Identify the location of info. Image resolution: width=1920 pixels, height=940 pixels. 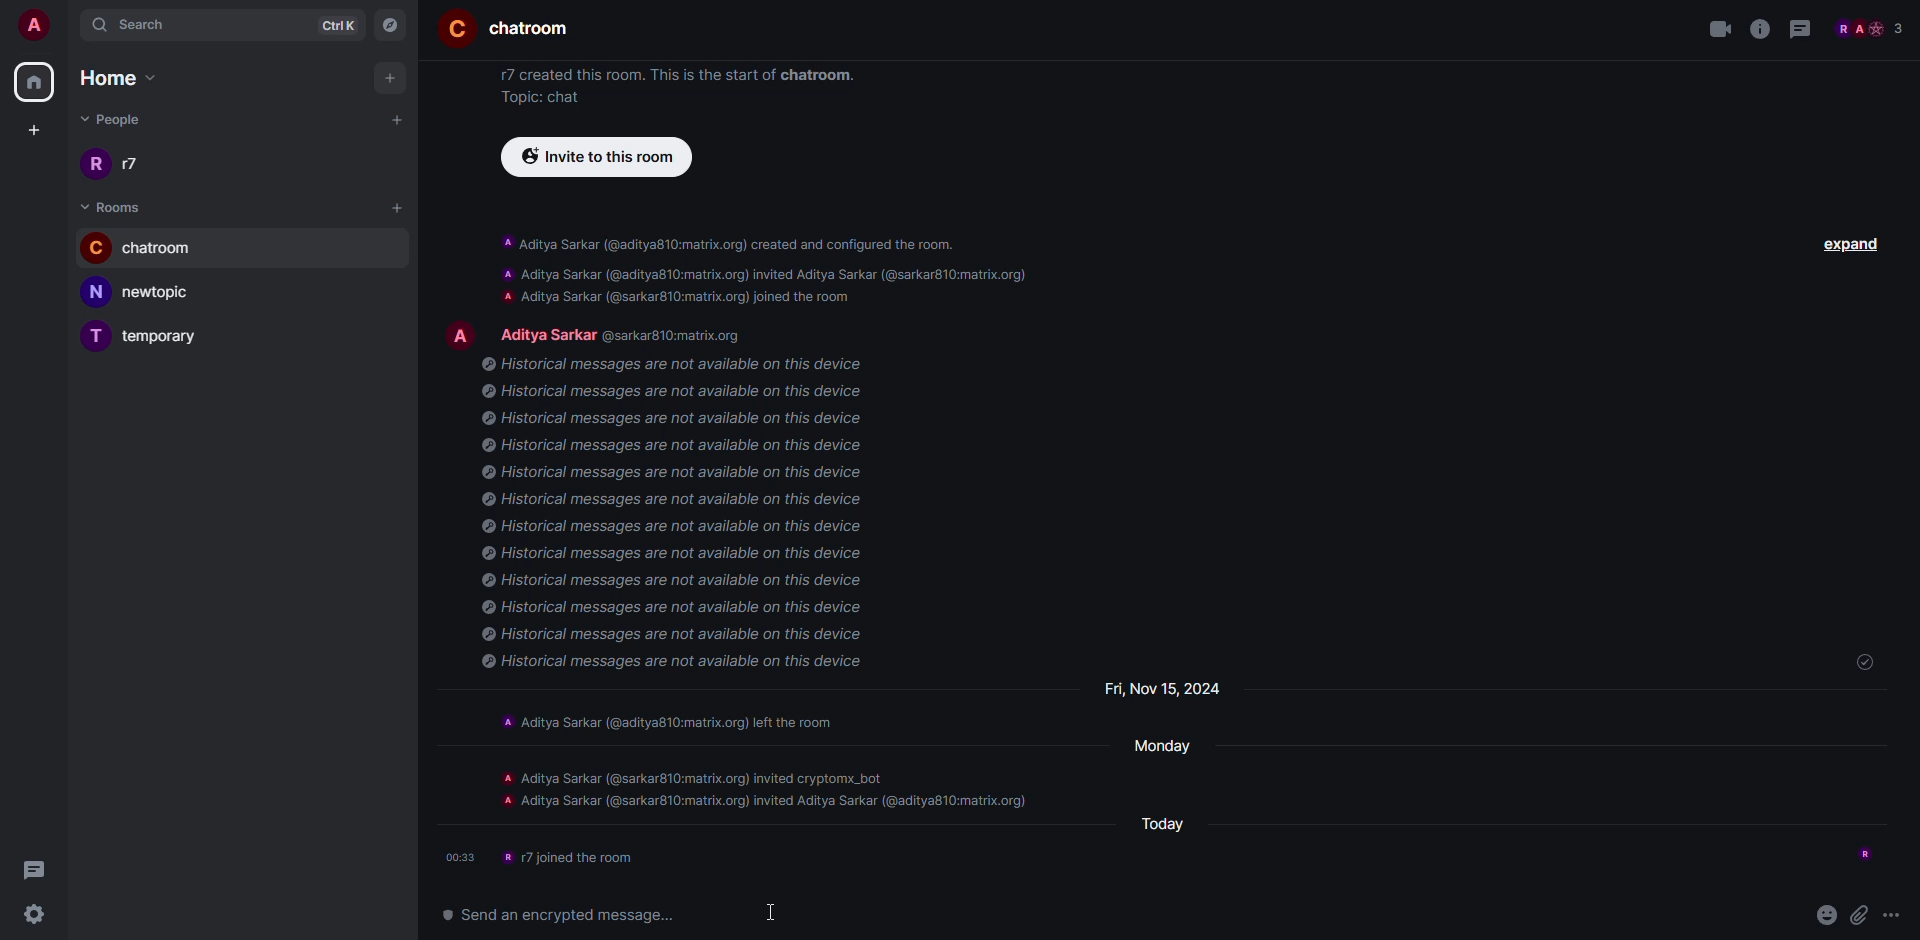
(582, 857).